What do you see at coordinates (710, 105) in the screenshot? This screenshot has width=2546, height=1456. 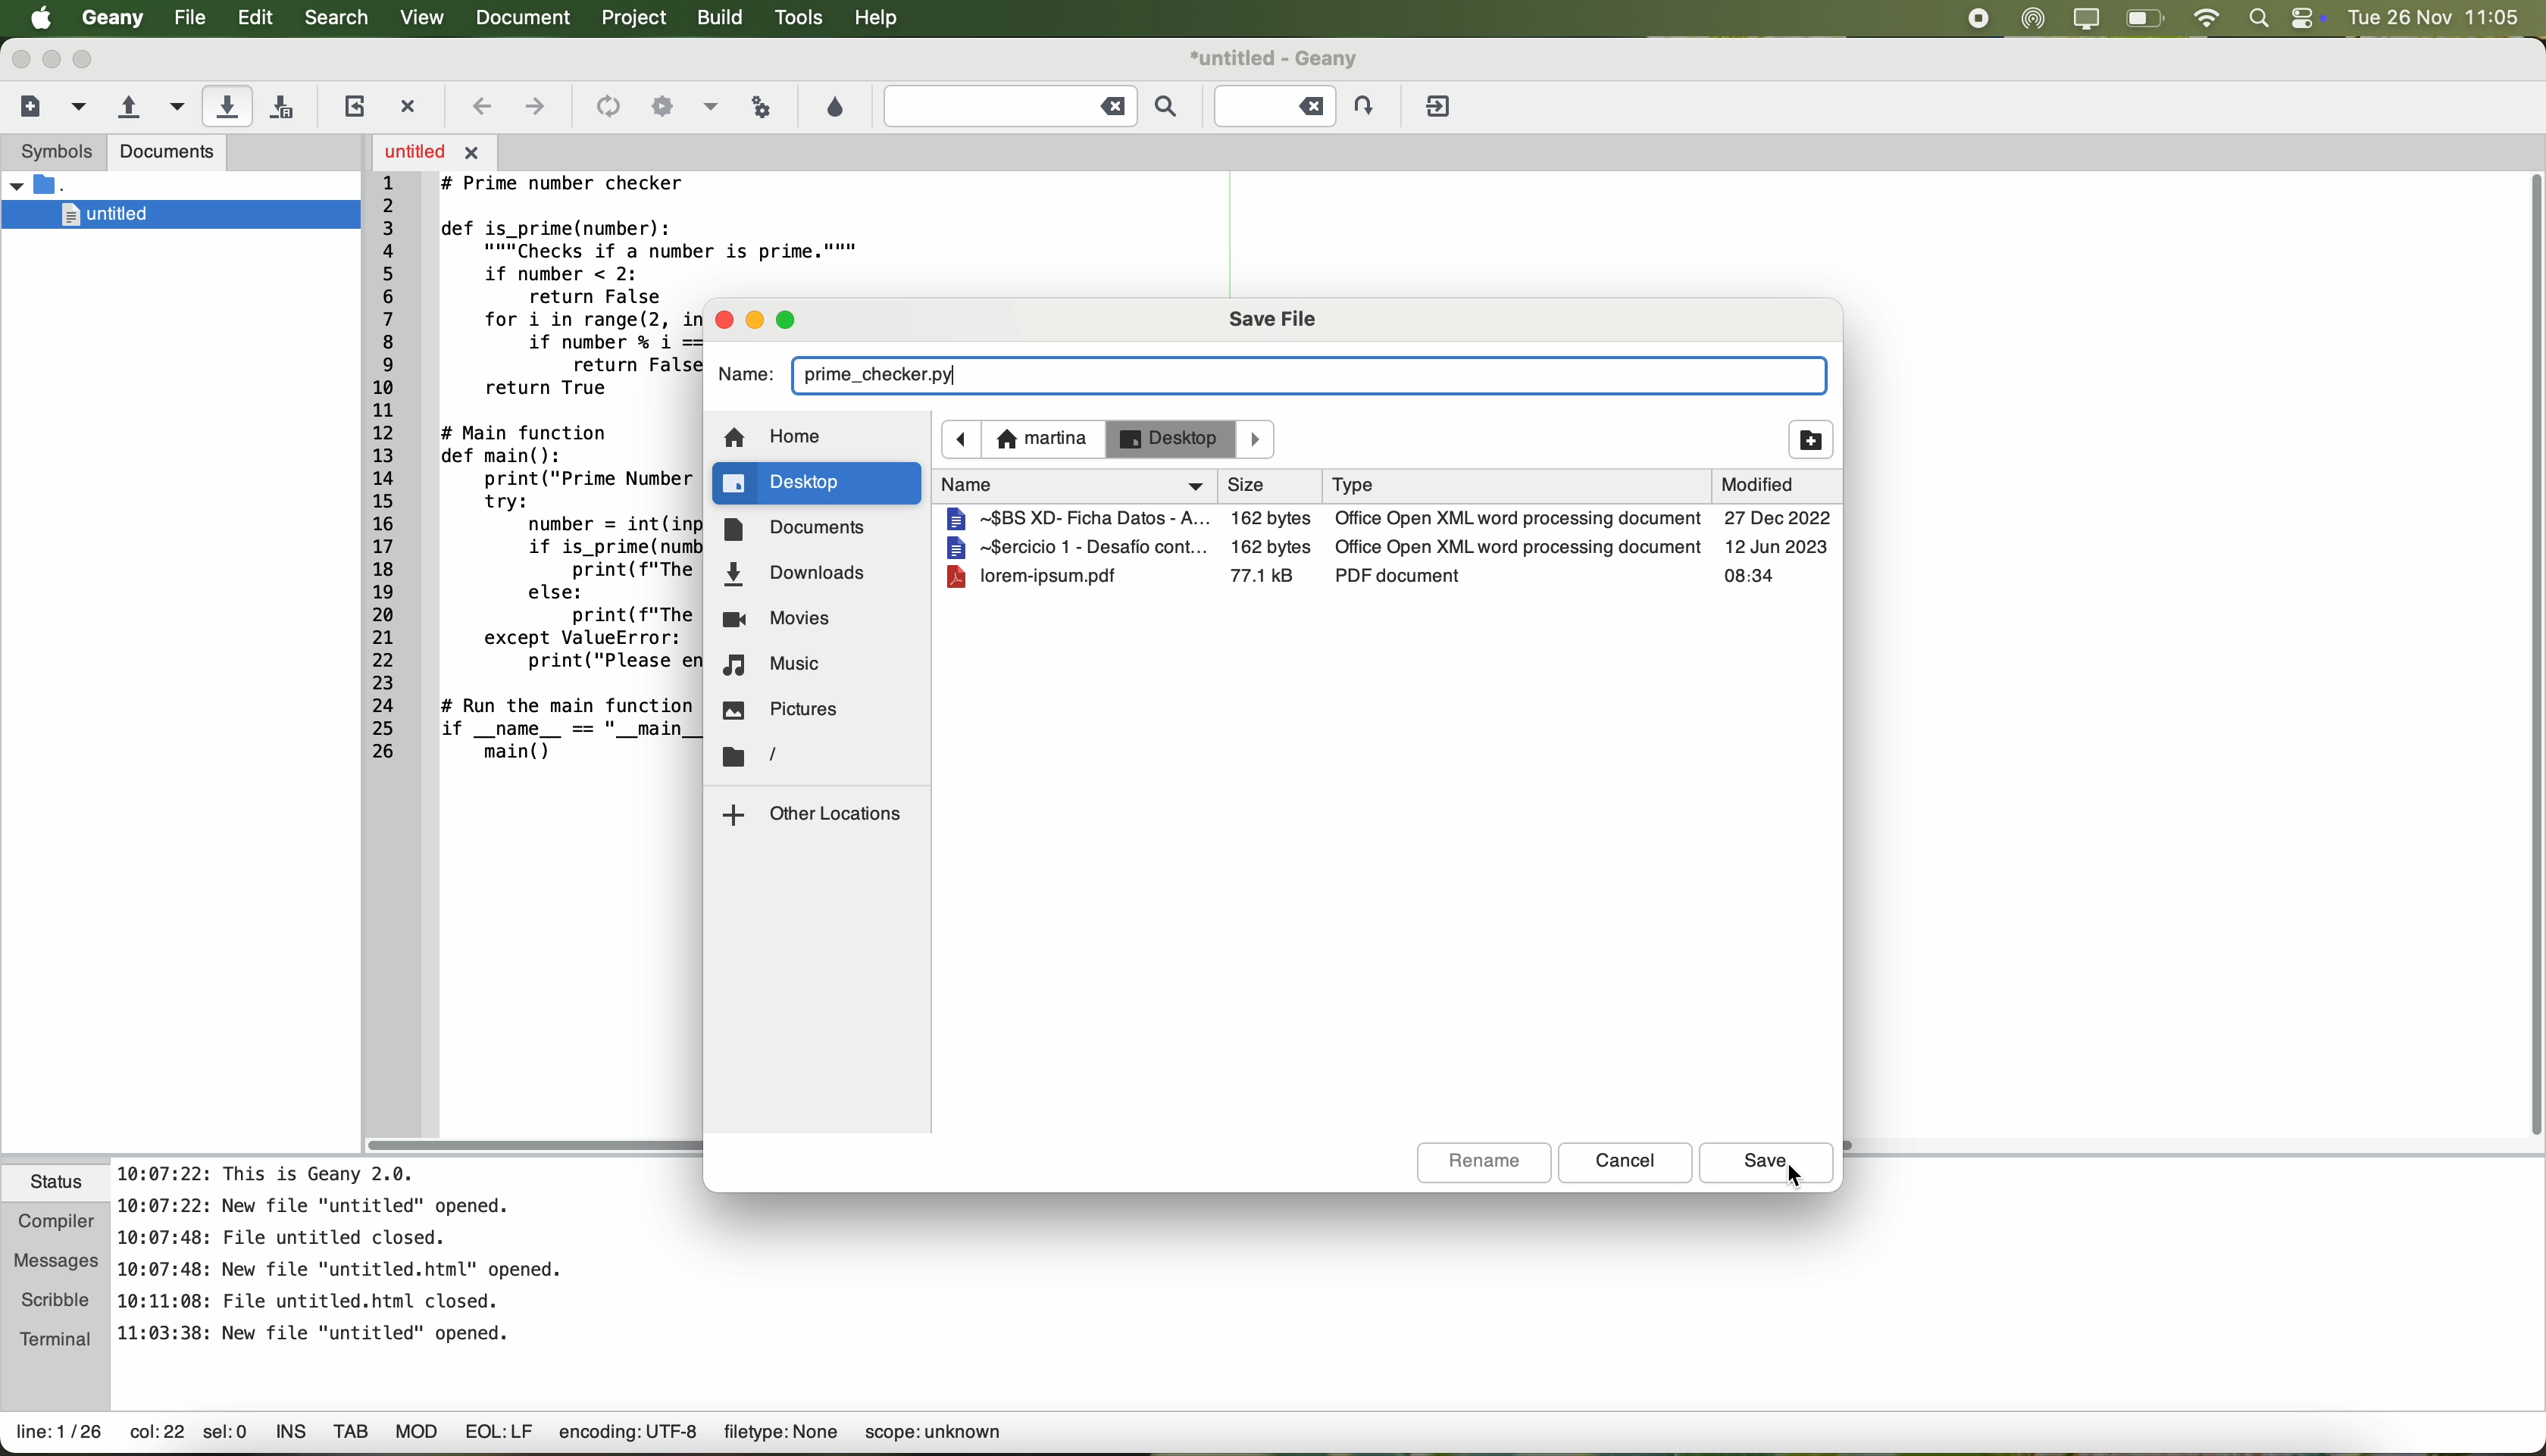 I see `option` at bounding box center [710, 105].